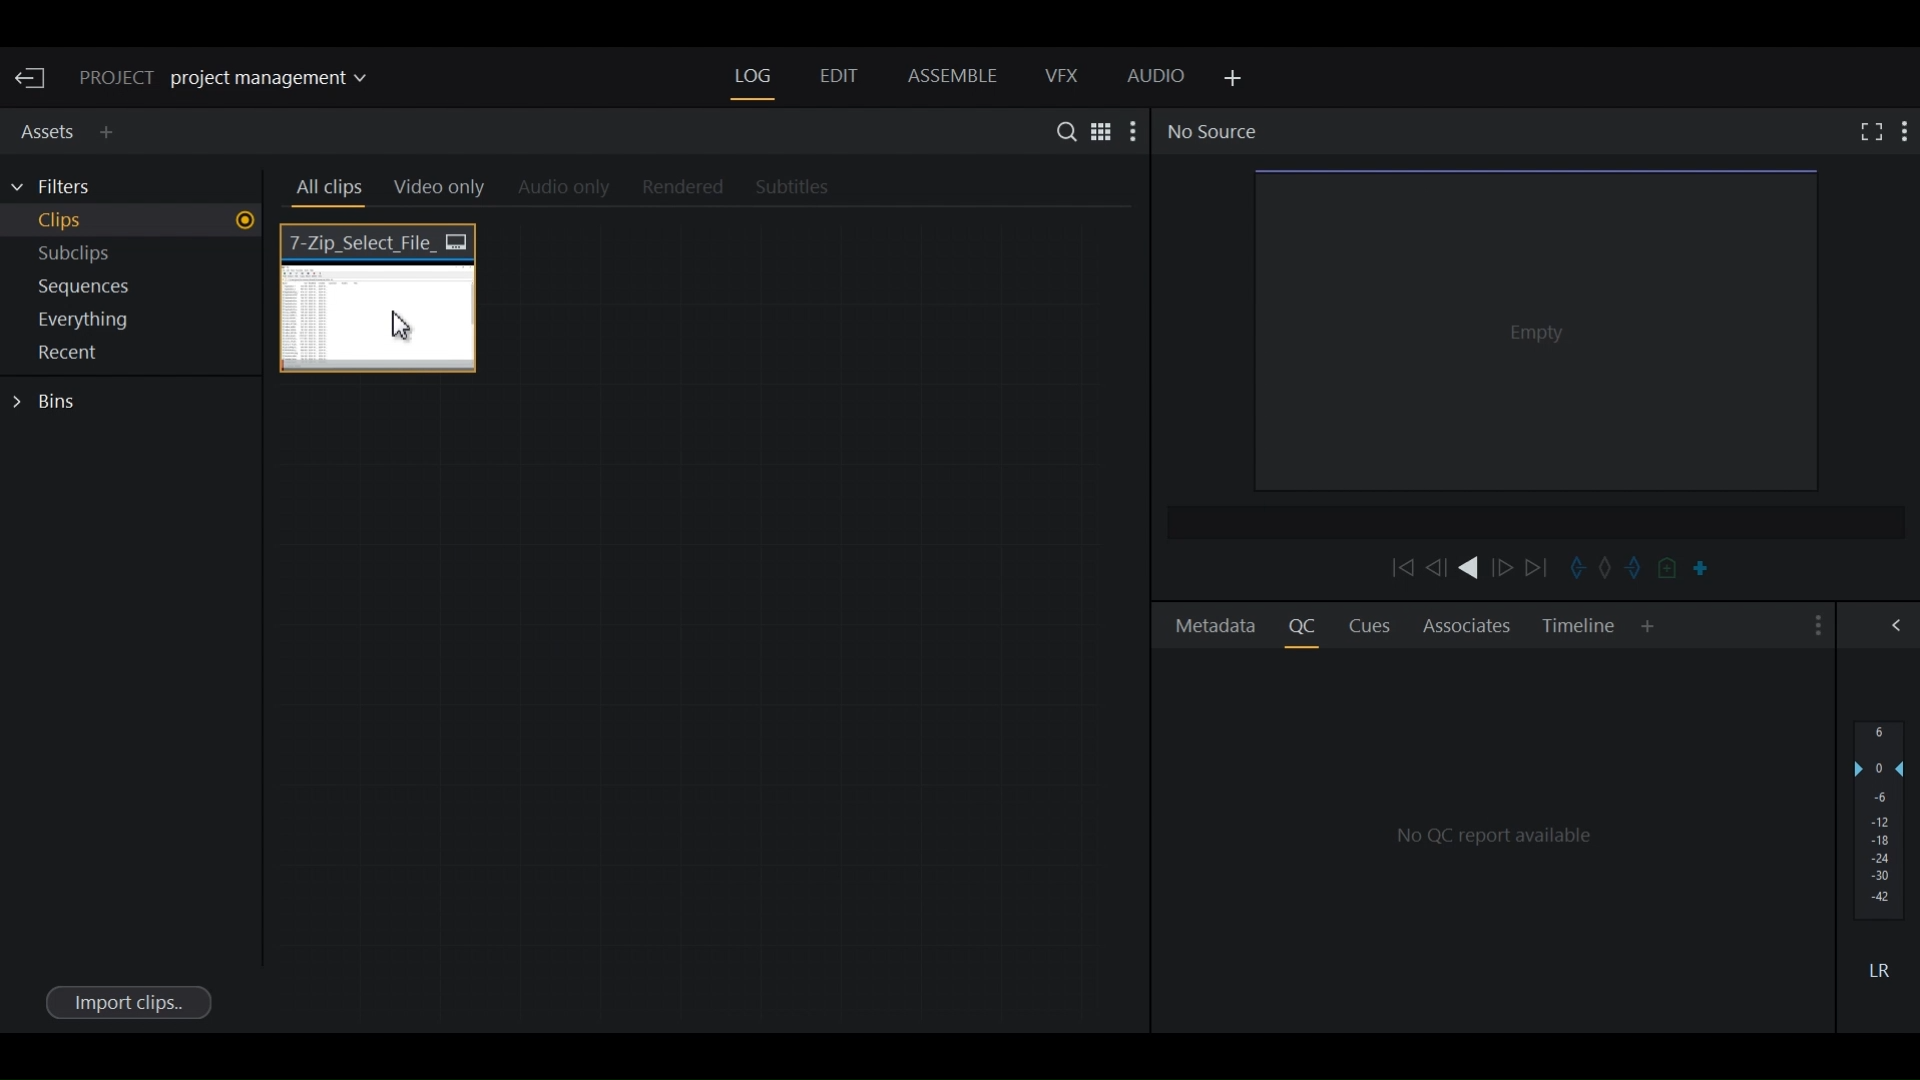 Image resolution: width=1920 pixels, height=1080 pixels. I want to click on Filters, so click(62, 187).